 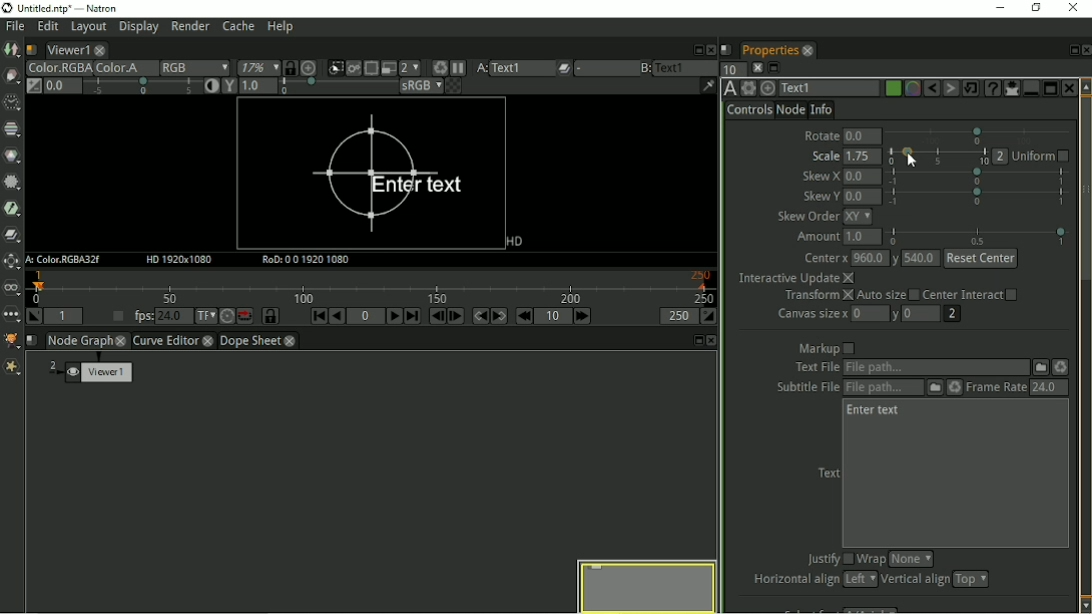 What do you see at coordinates (1029, 88) in the screenshot?
I see `Minimize` at bounding box center [1029, 88].